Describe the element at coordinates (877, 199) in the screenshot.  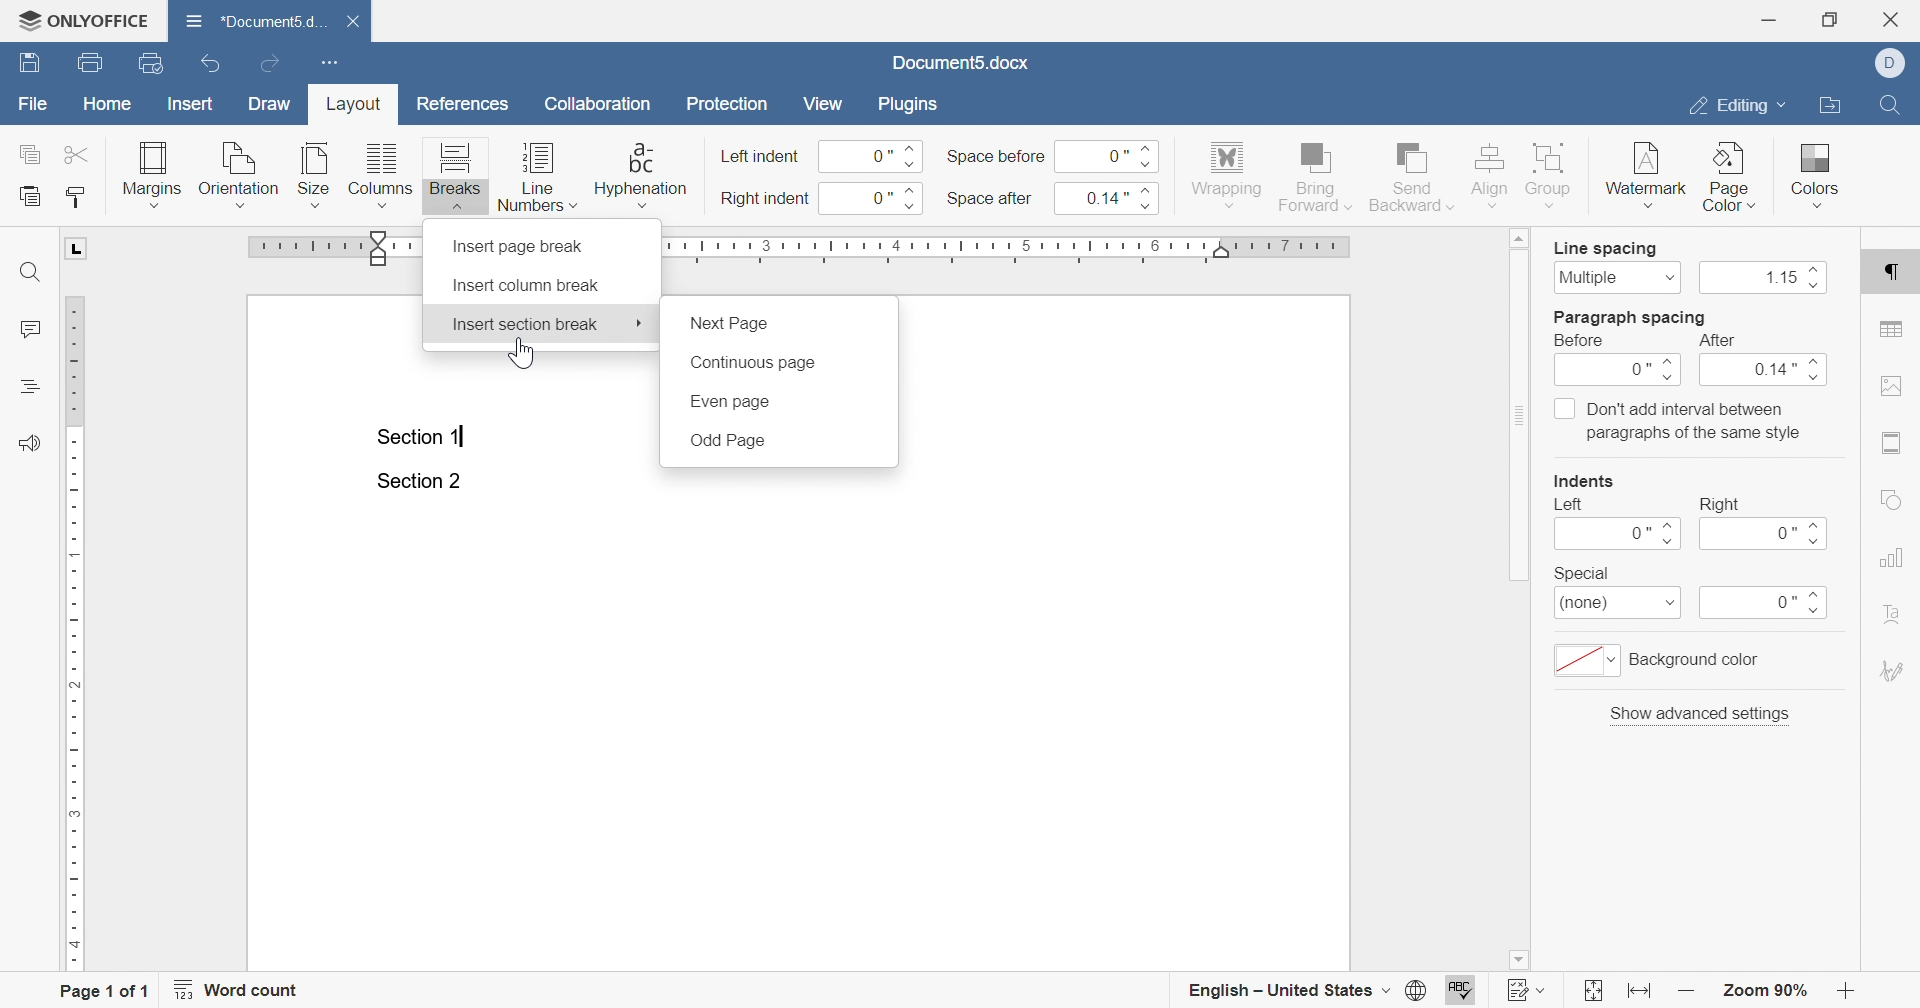
I see `0` at that location.